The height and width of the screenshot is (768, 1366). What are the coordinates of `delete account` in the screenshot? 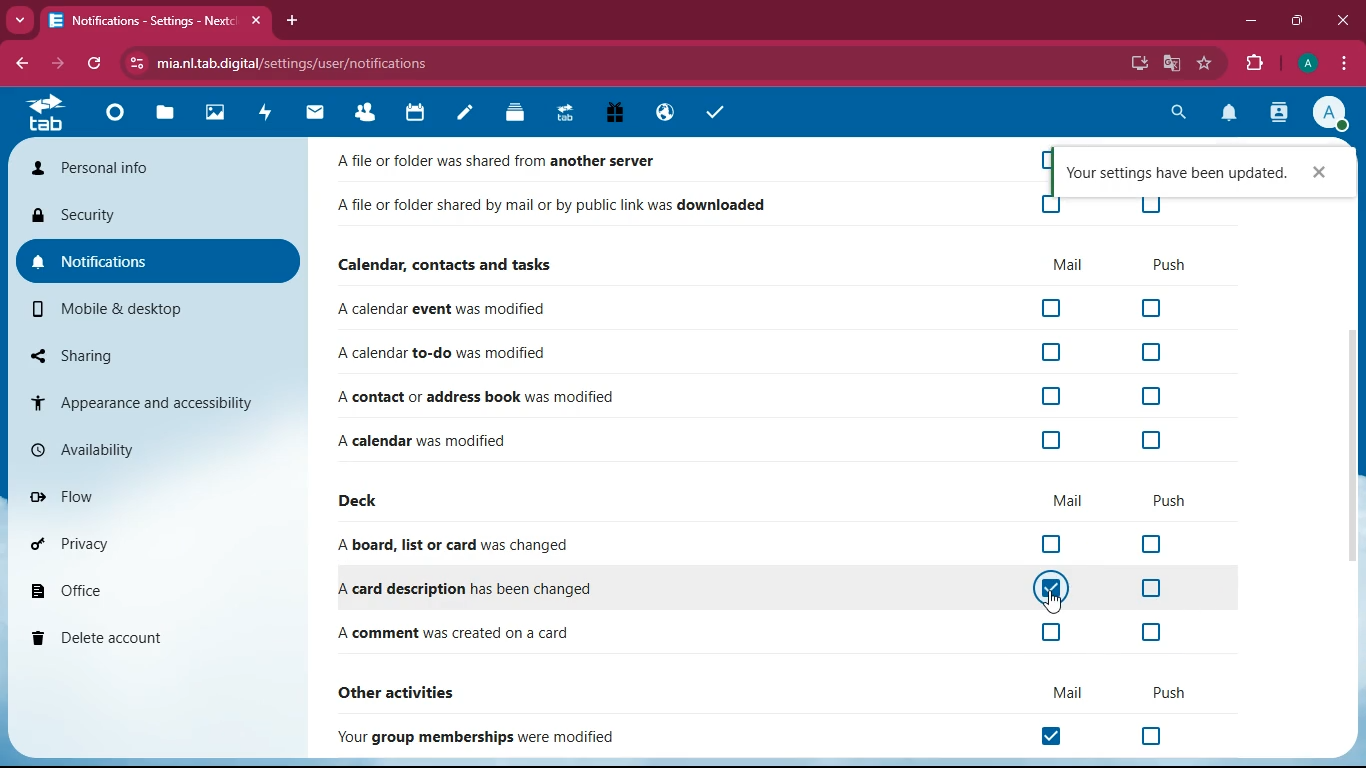 It's located at (148, 636).